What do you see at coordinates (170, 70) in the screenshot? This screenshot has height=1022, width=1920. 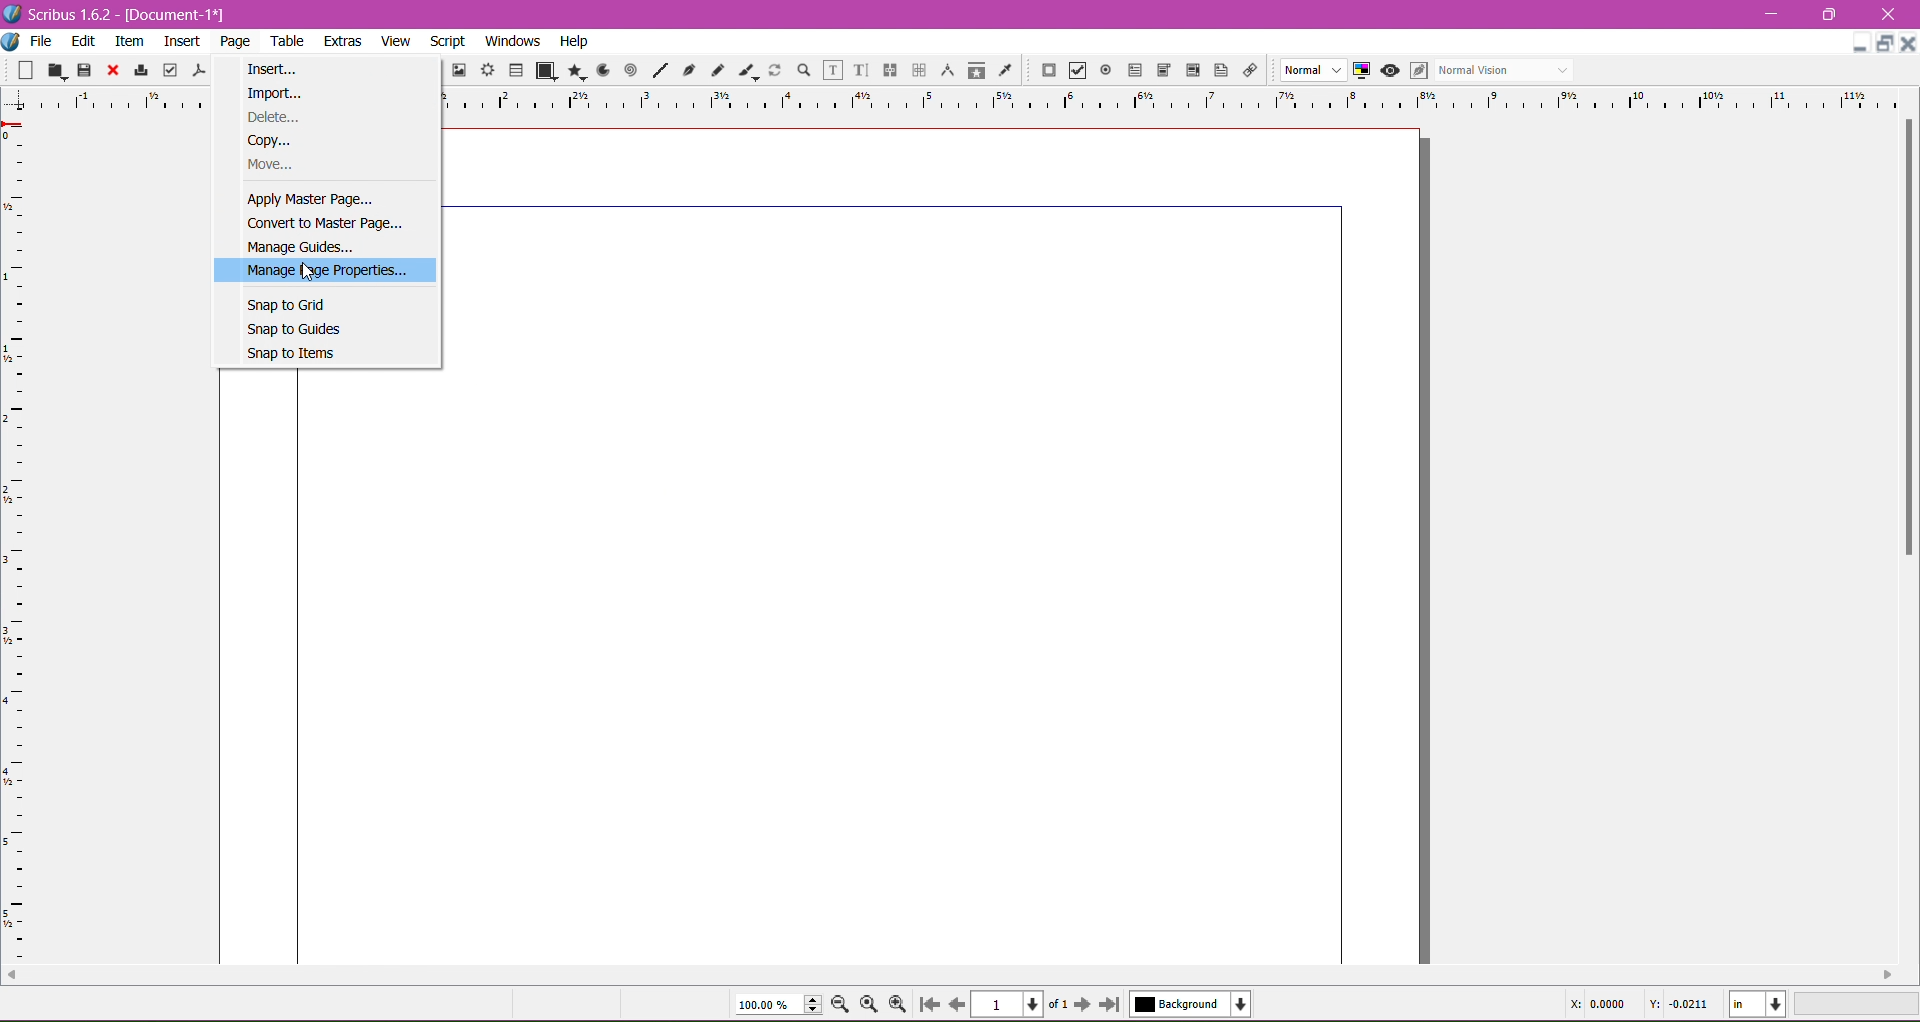 I see `Preflight Verifier` at bounding box center [170, 70].